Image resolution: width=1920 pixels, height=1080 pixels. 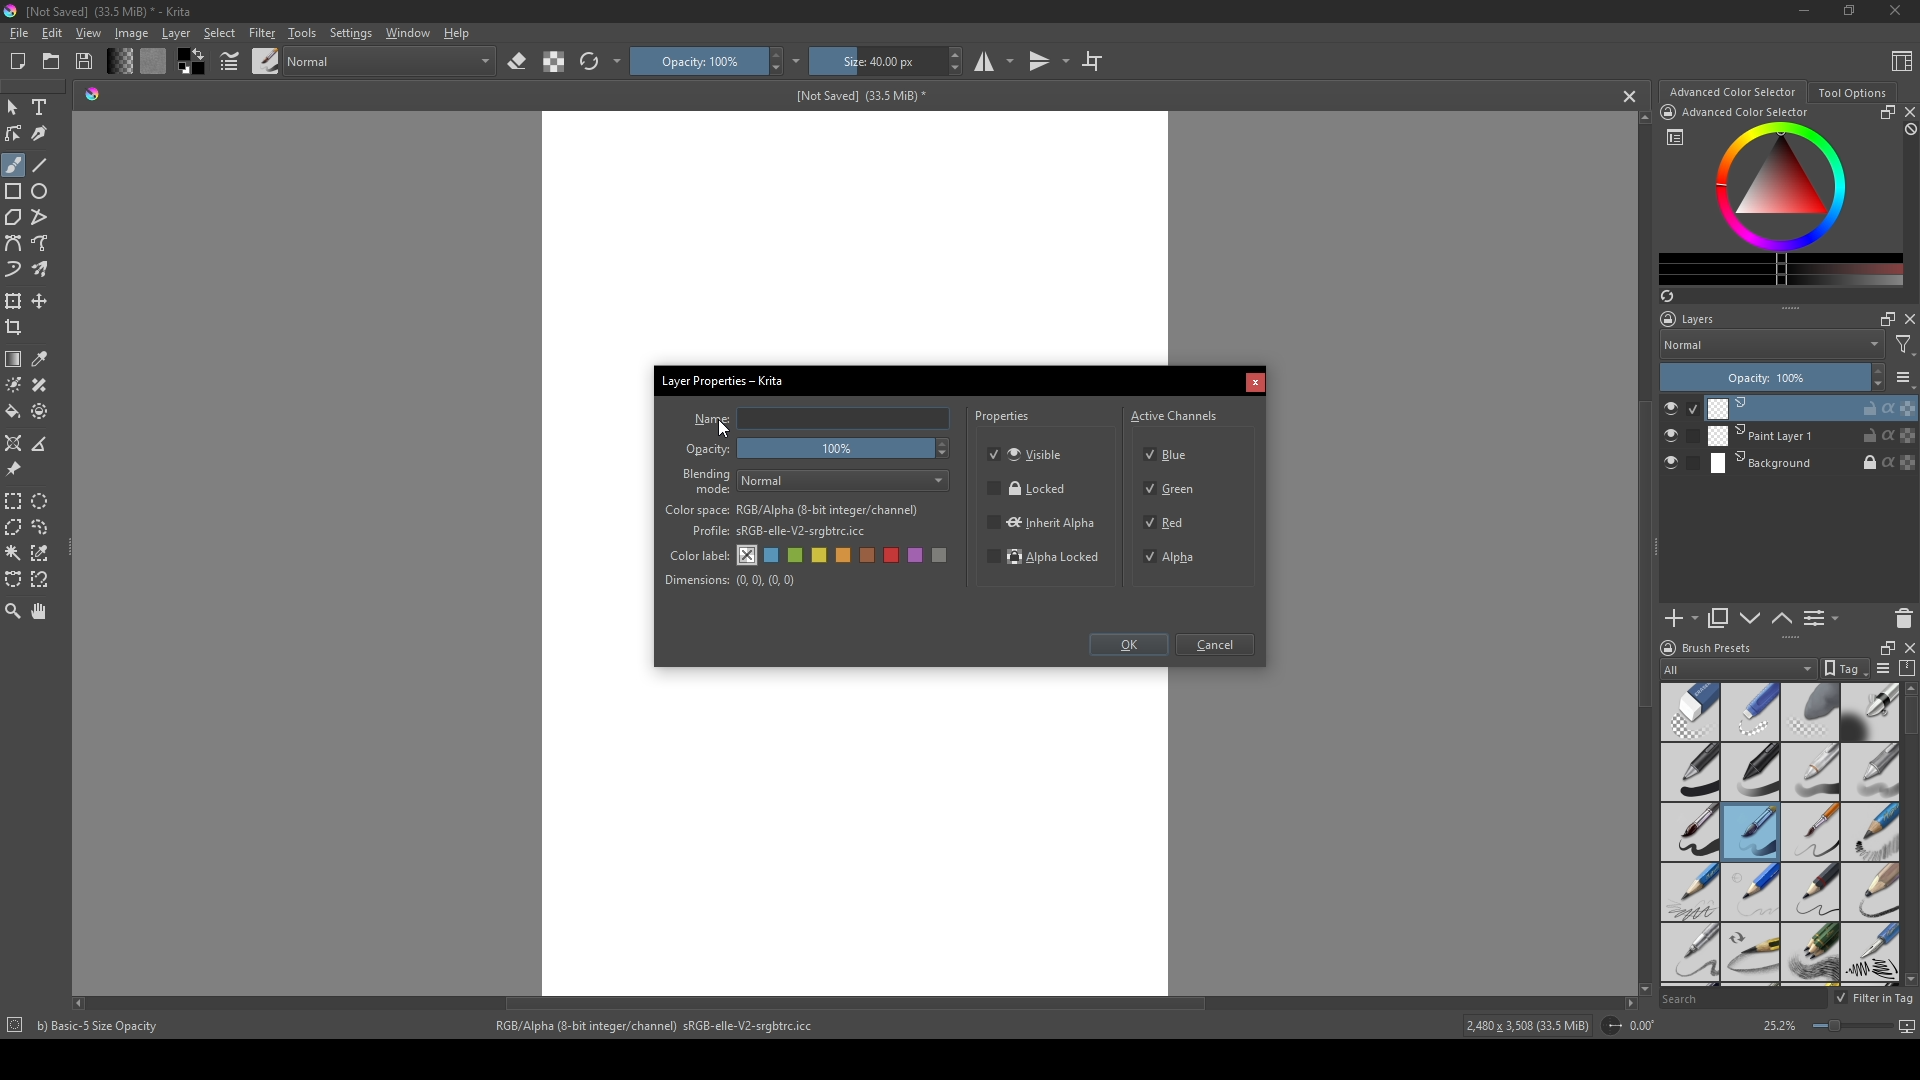 What do you see at coordinates (1908, 112) in the screenshot?
I see `close` at bounding box center [1908, 112].